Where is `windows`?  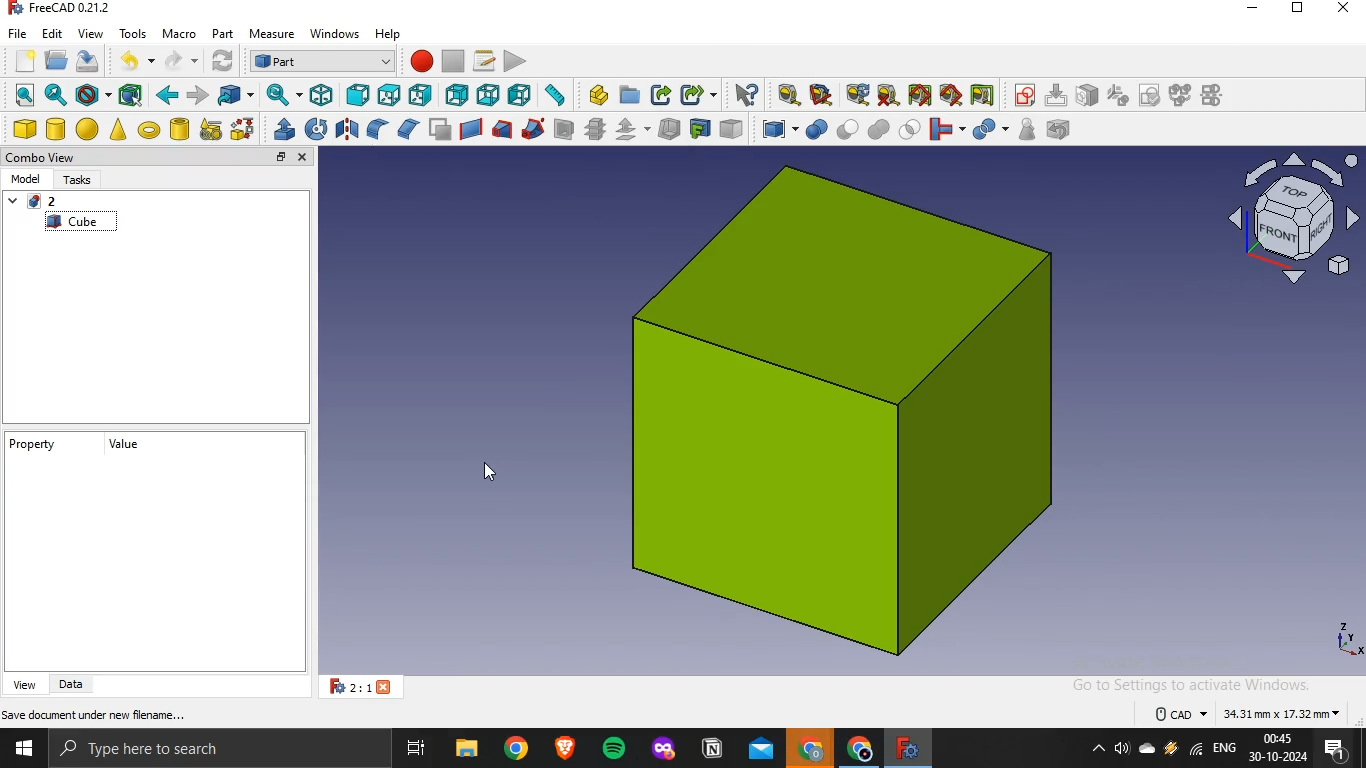 windows is located at coordinates (335, 33).